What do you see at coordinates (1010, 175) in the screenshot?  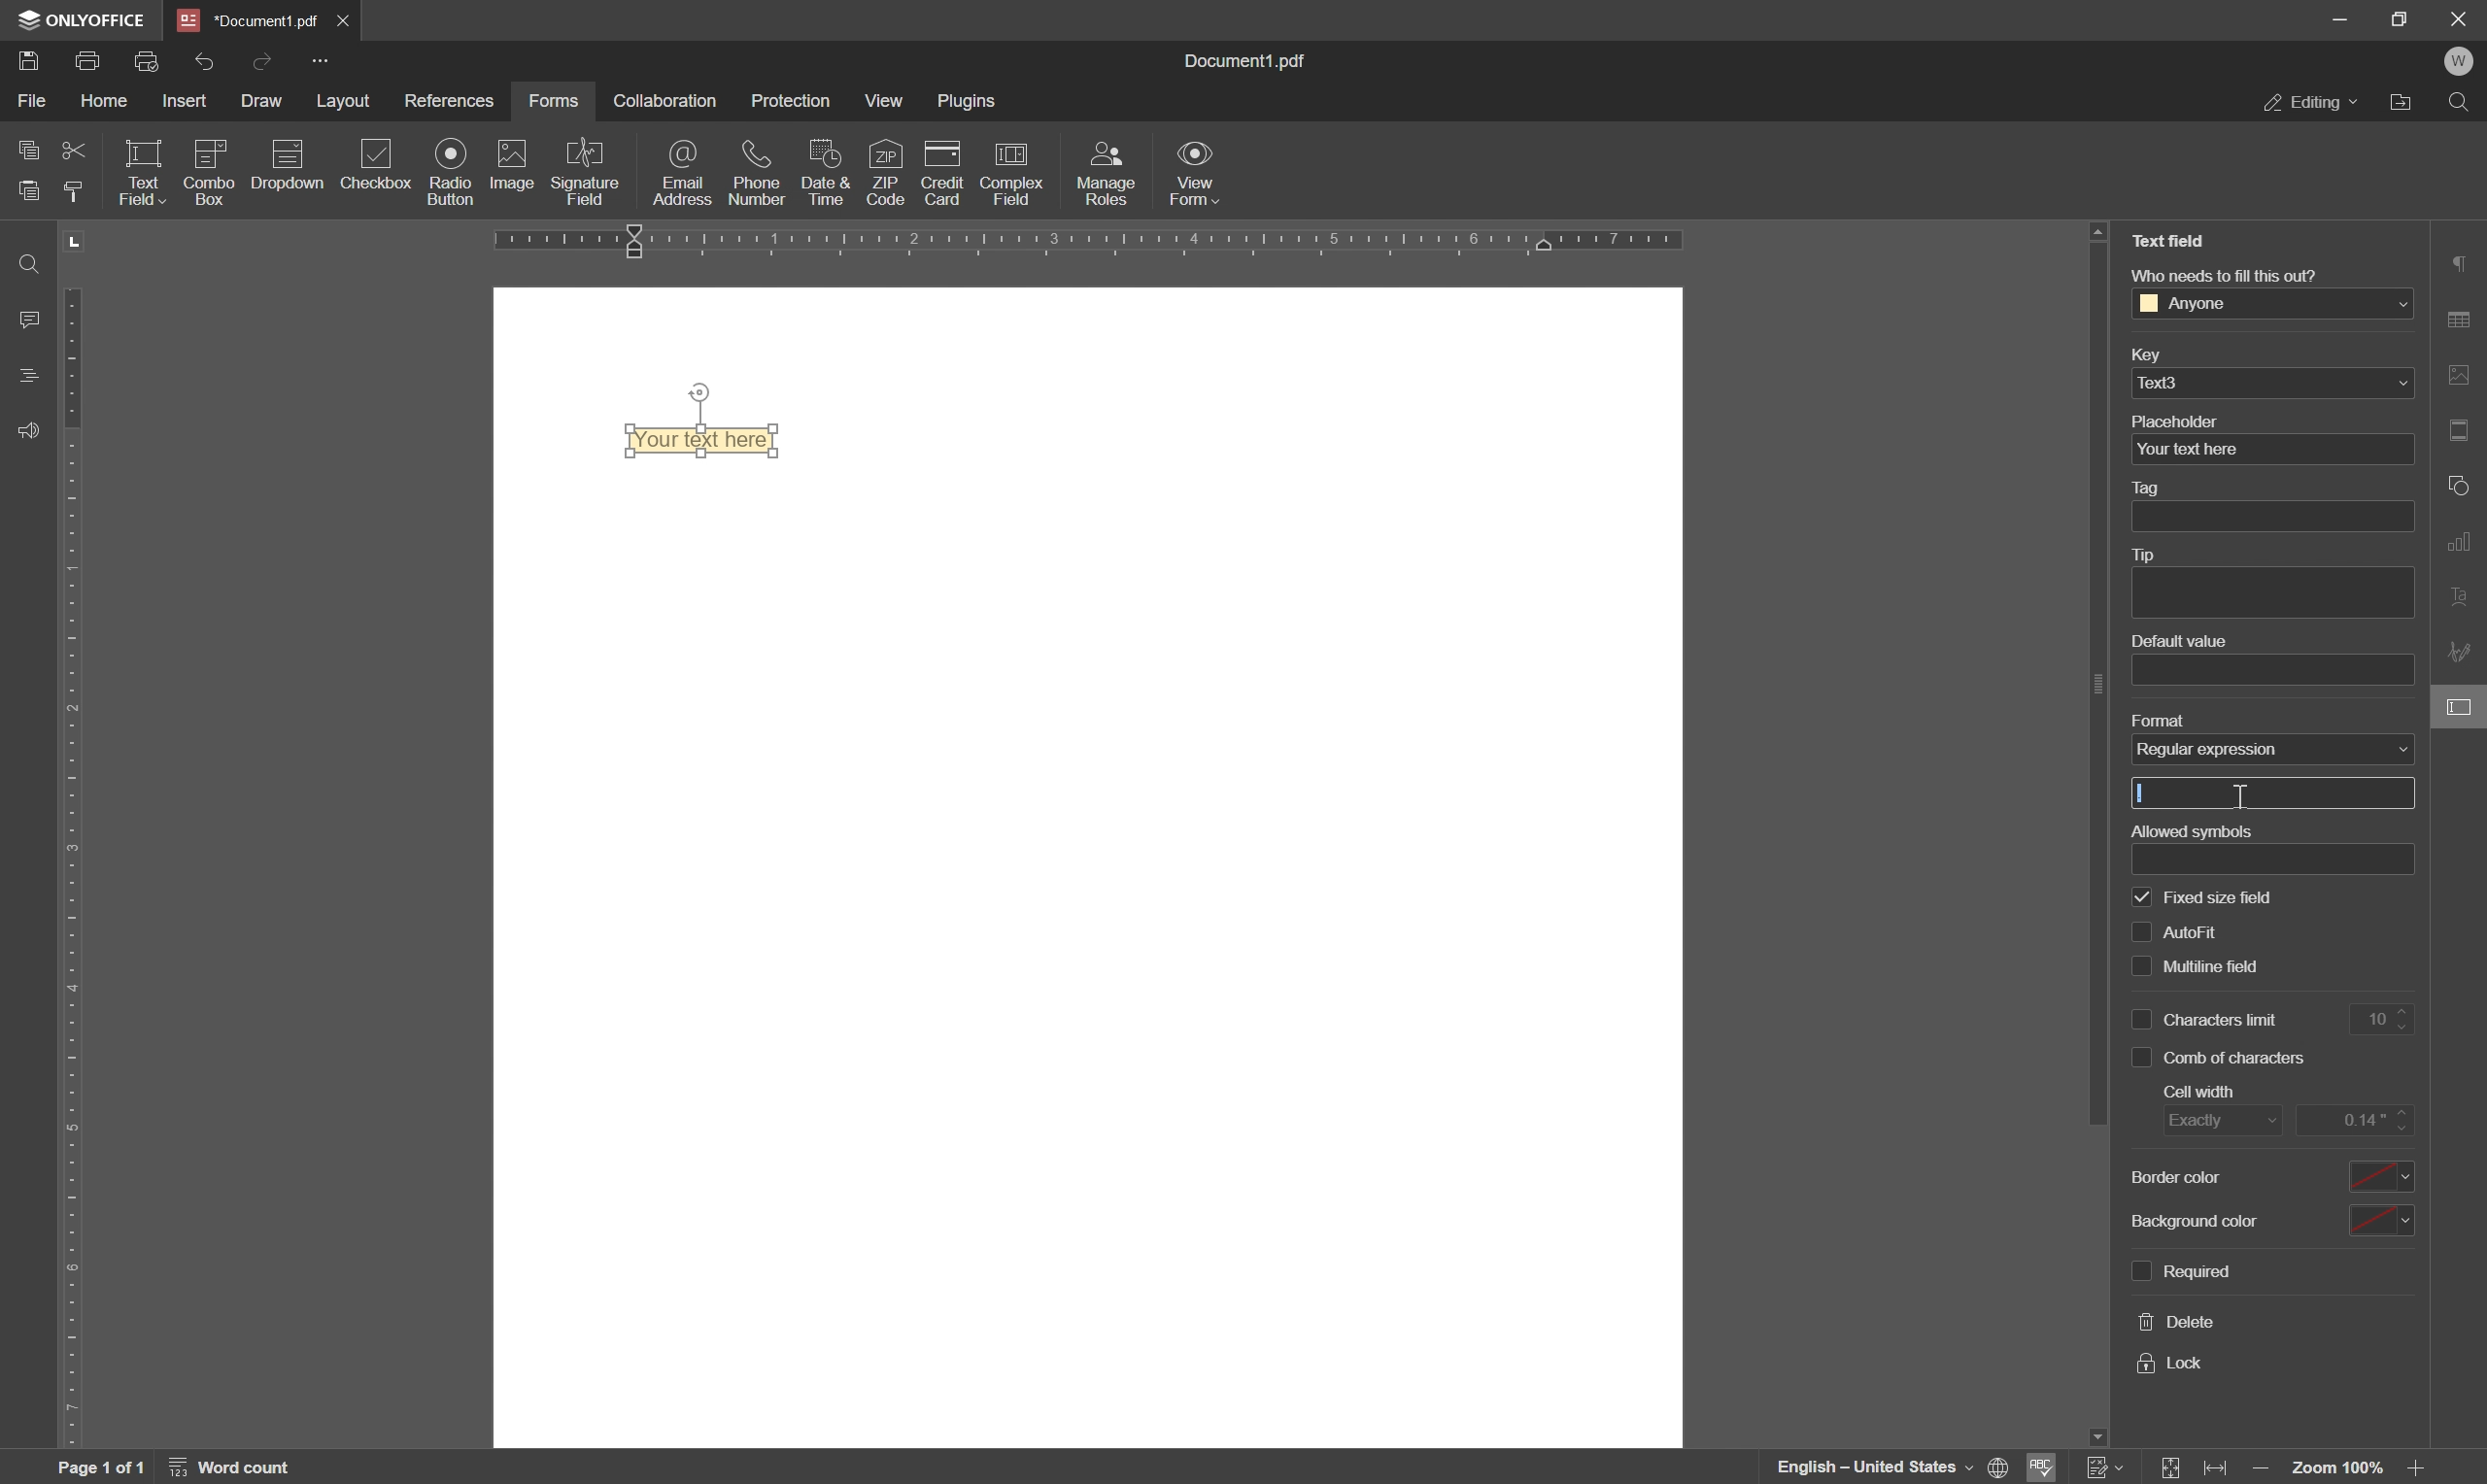 I see `complex field` at bounding box center [1010, 175].